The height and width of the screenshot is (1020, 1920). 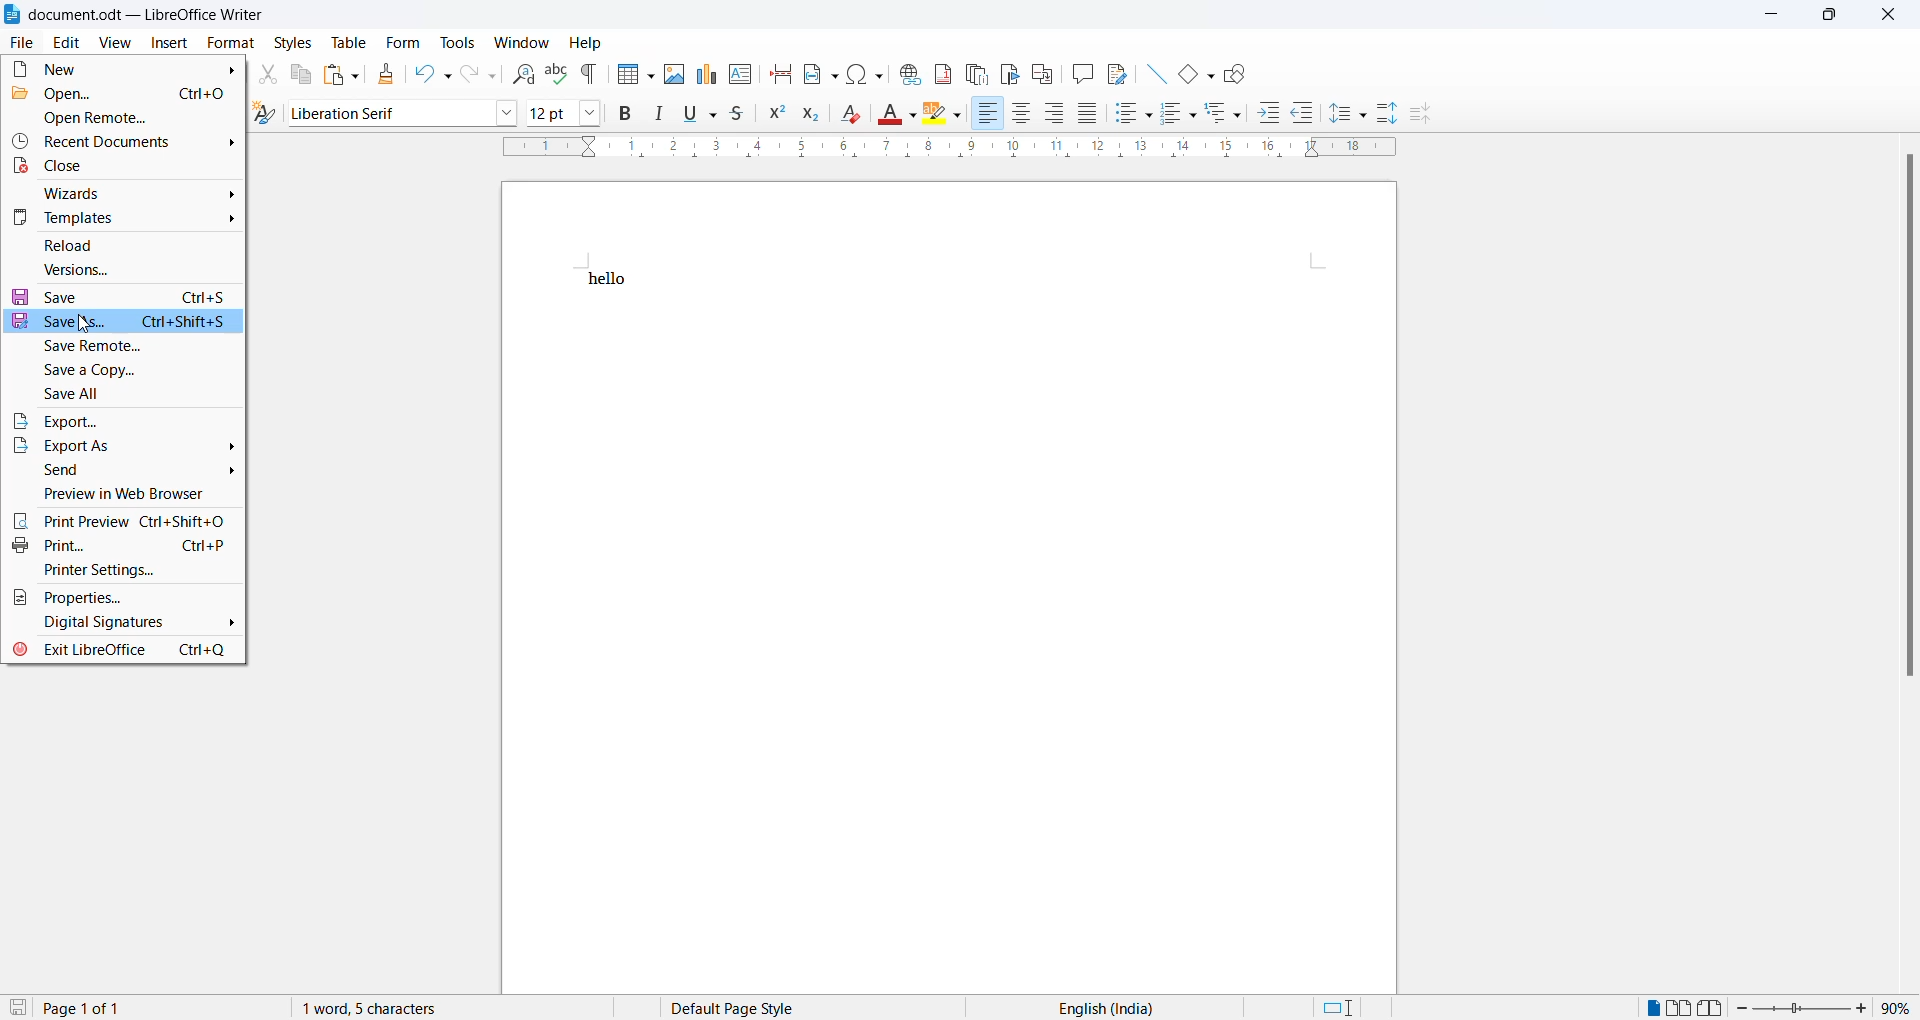 I want to click on Insert, so click(x=169, y=43).